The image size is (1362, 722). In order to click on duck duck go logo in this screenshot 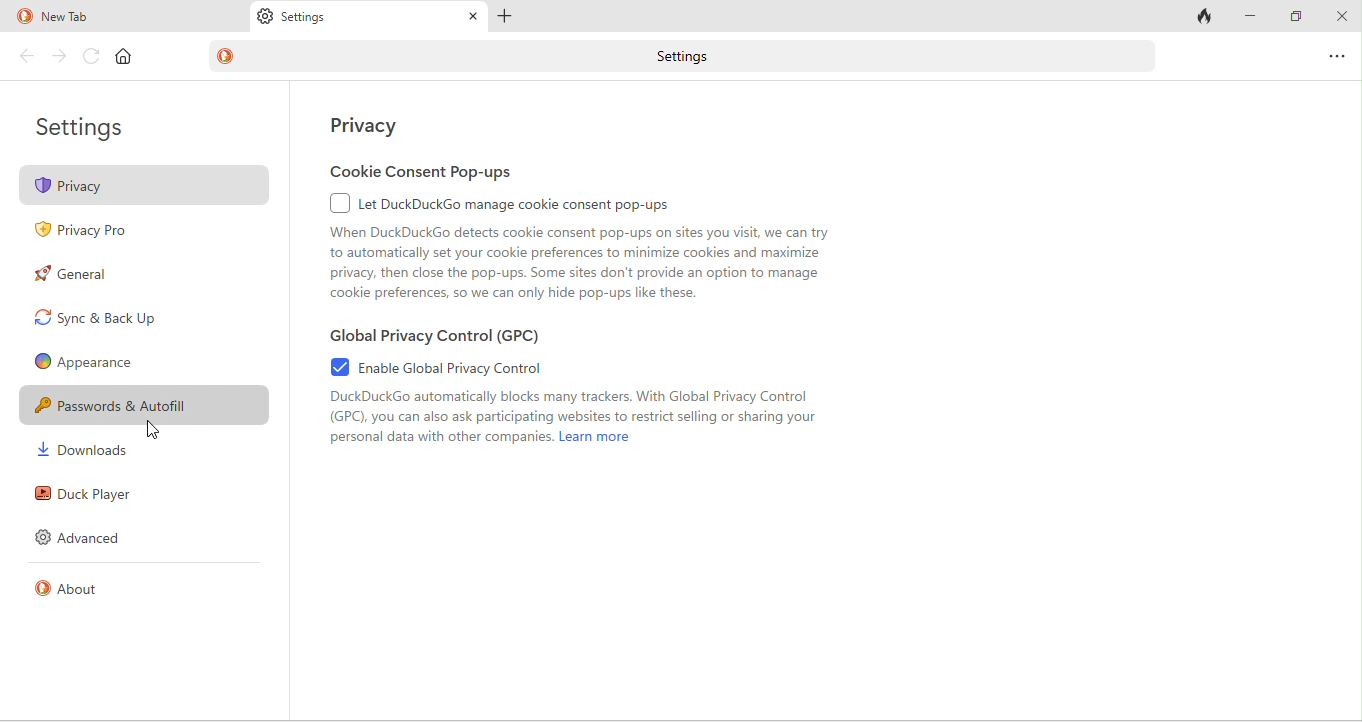, I will do `click(229, 57)`.